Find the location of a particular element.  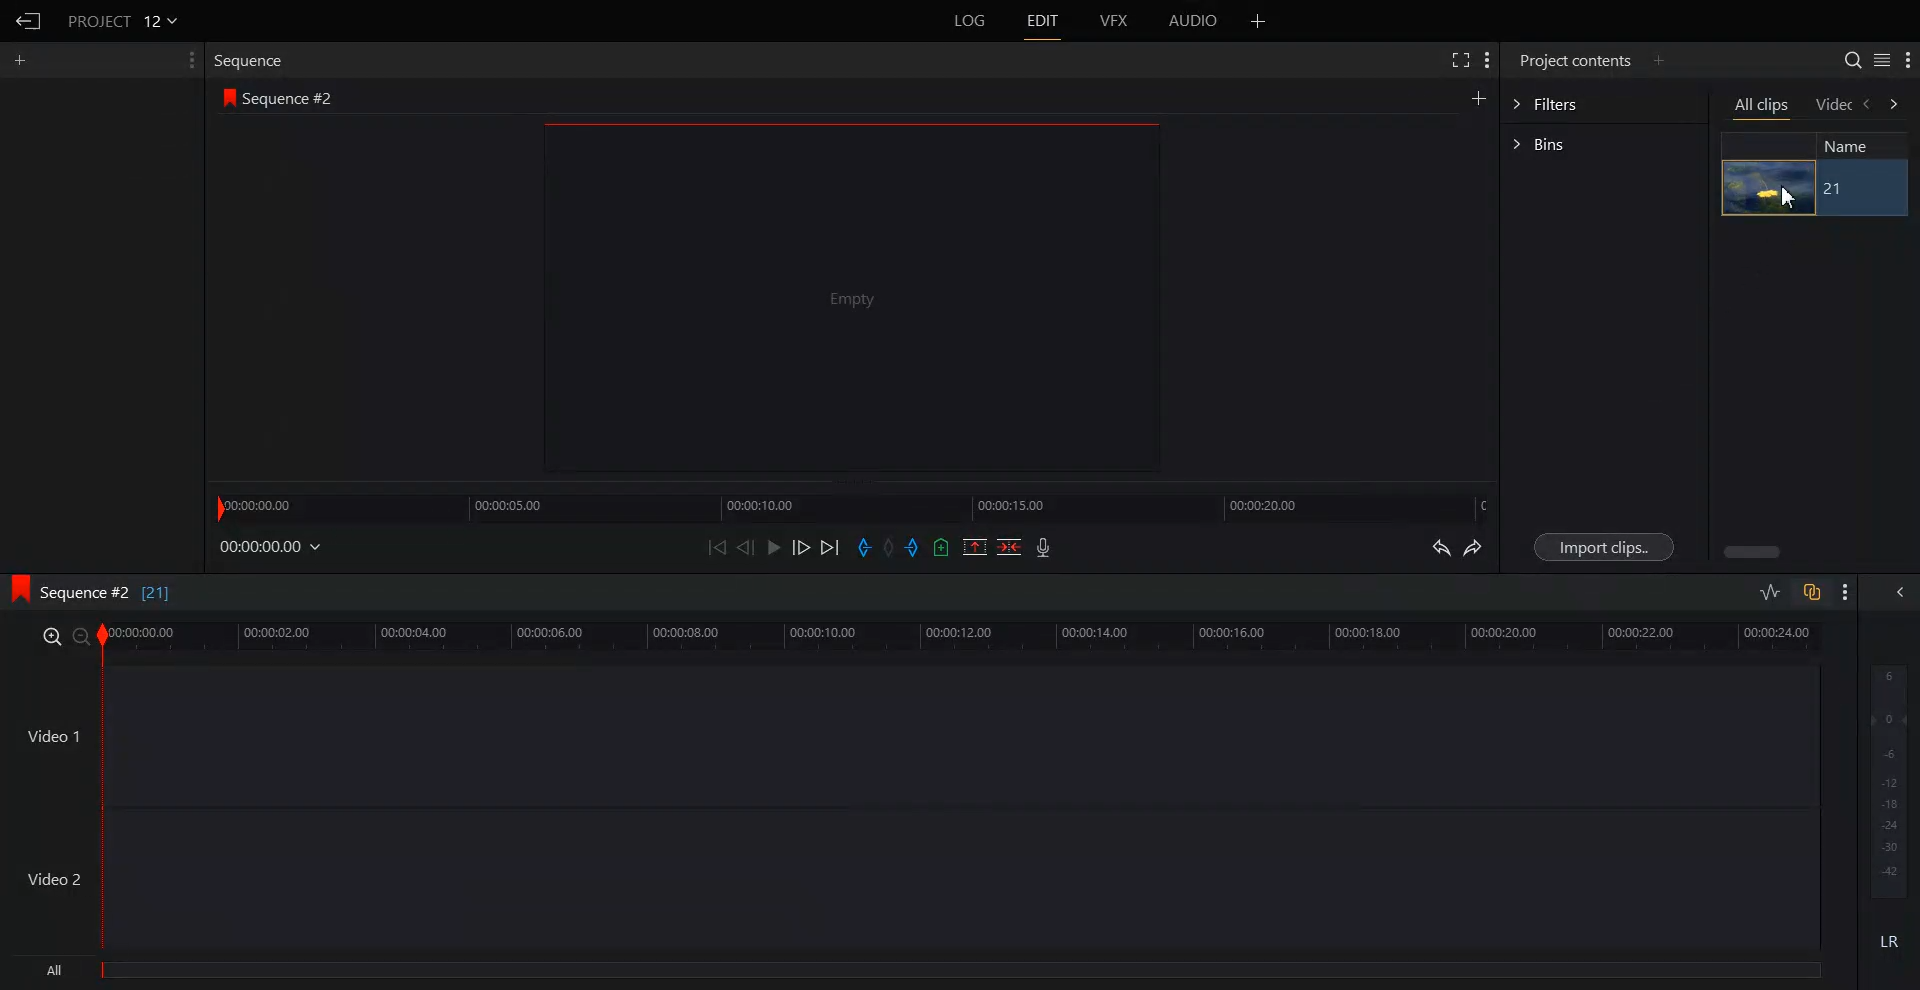

zoom out is located at coordinates (81, 637).